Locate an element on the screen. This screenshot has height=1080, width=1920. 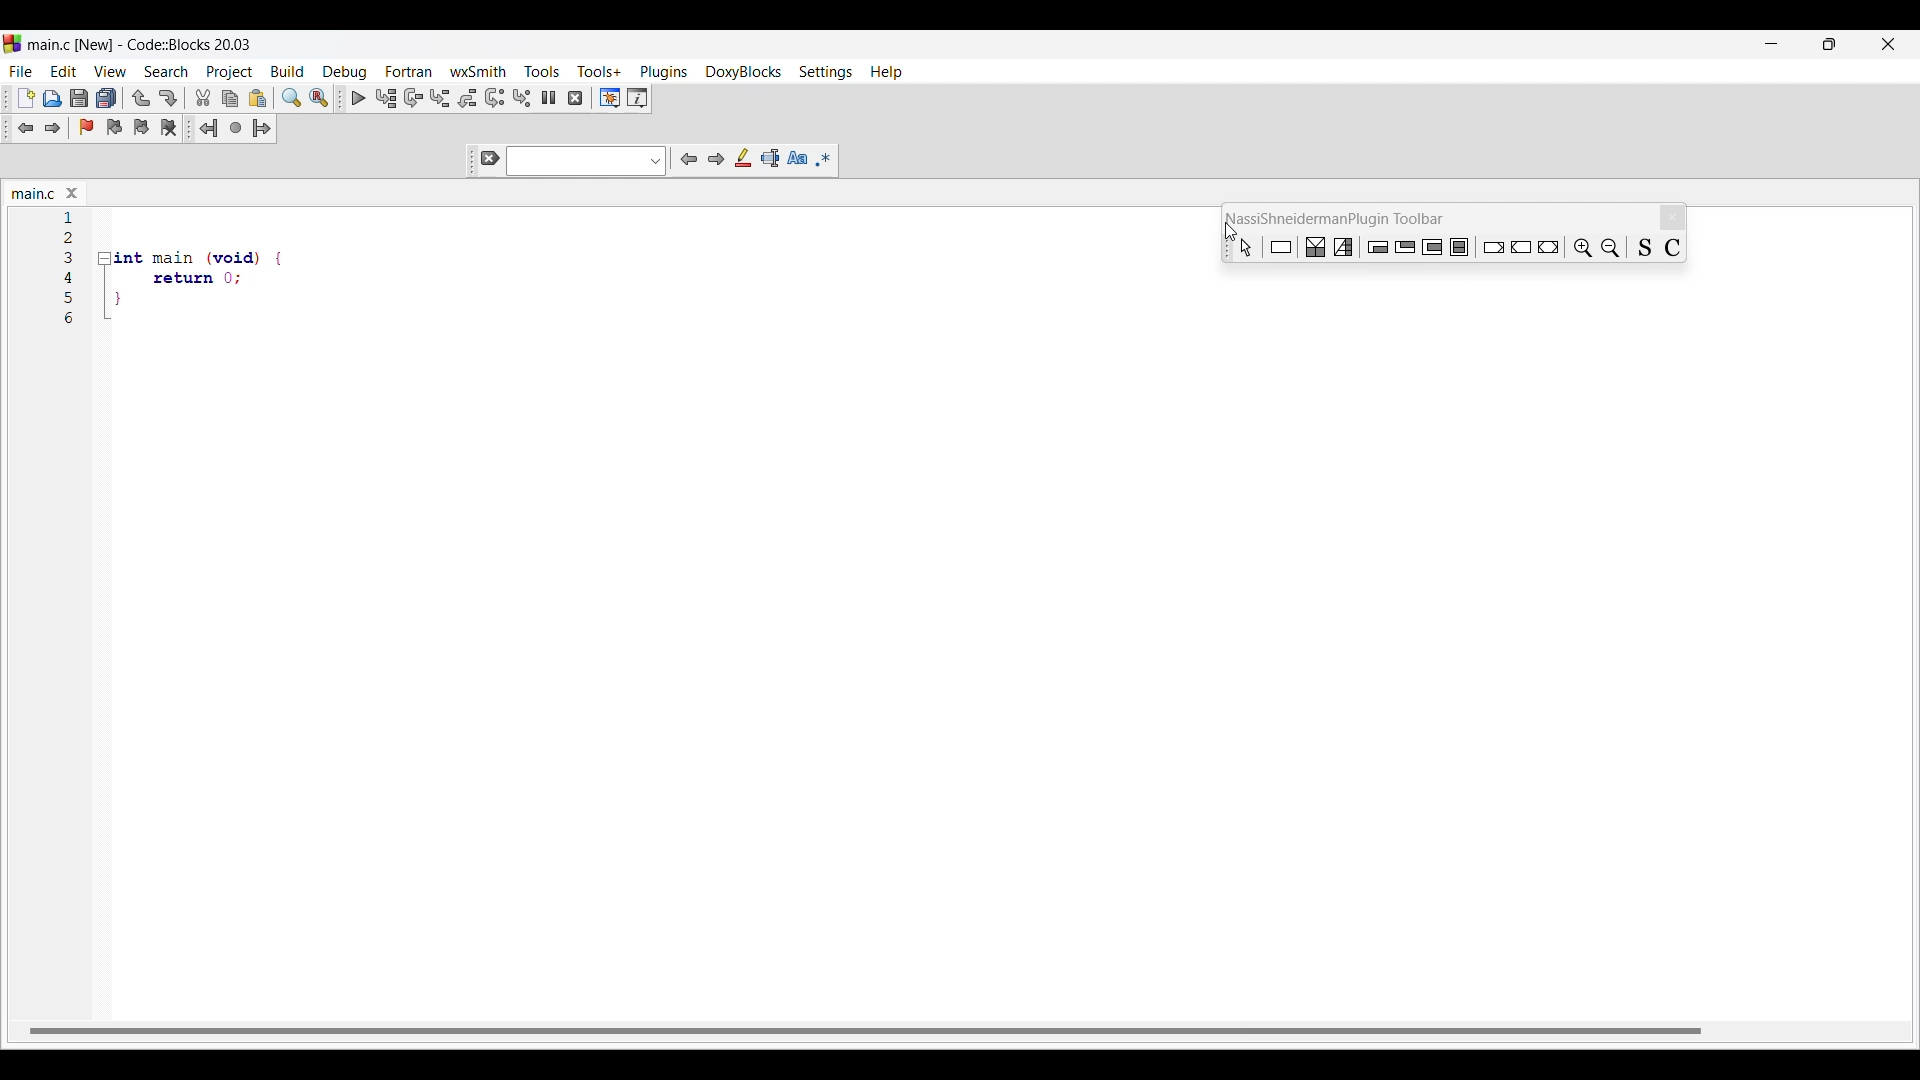
Step into is located at coordinates (441, 98).